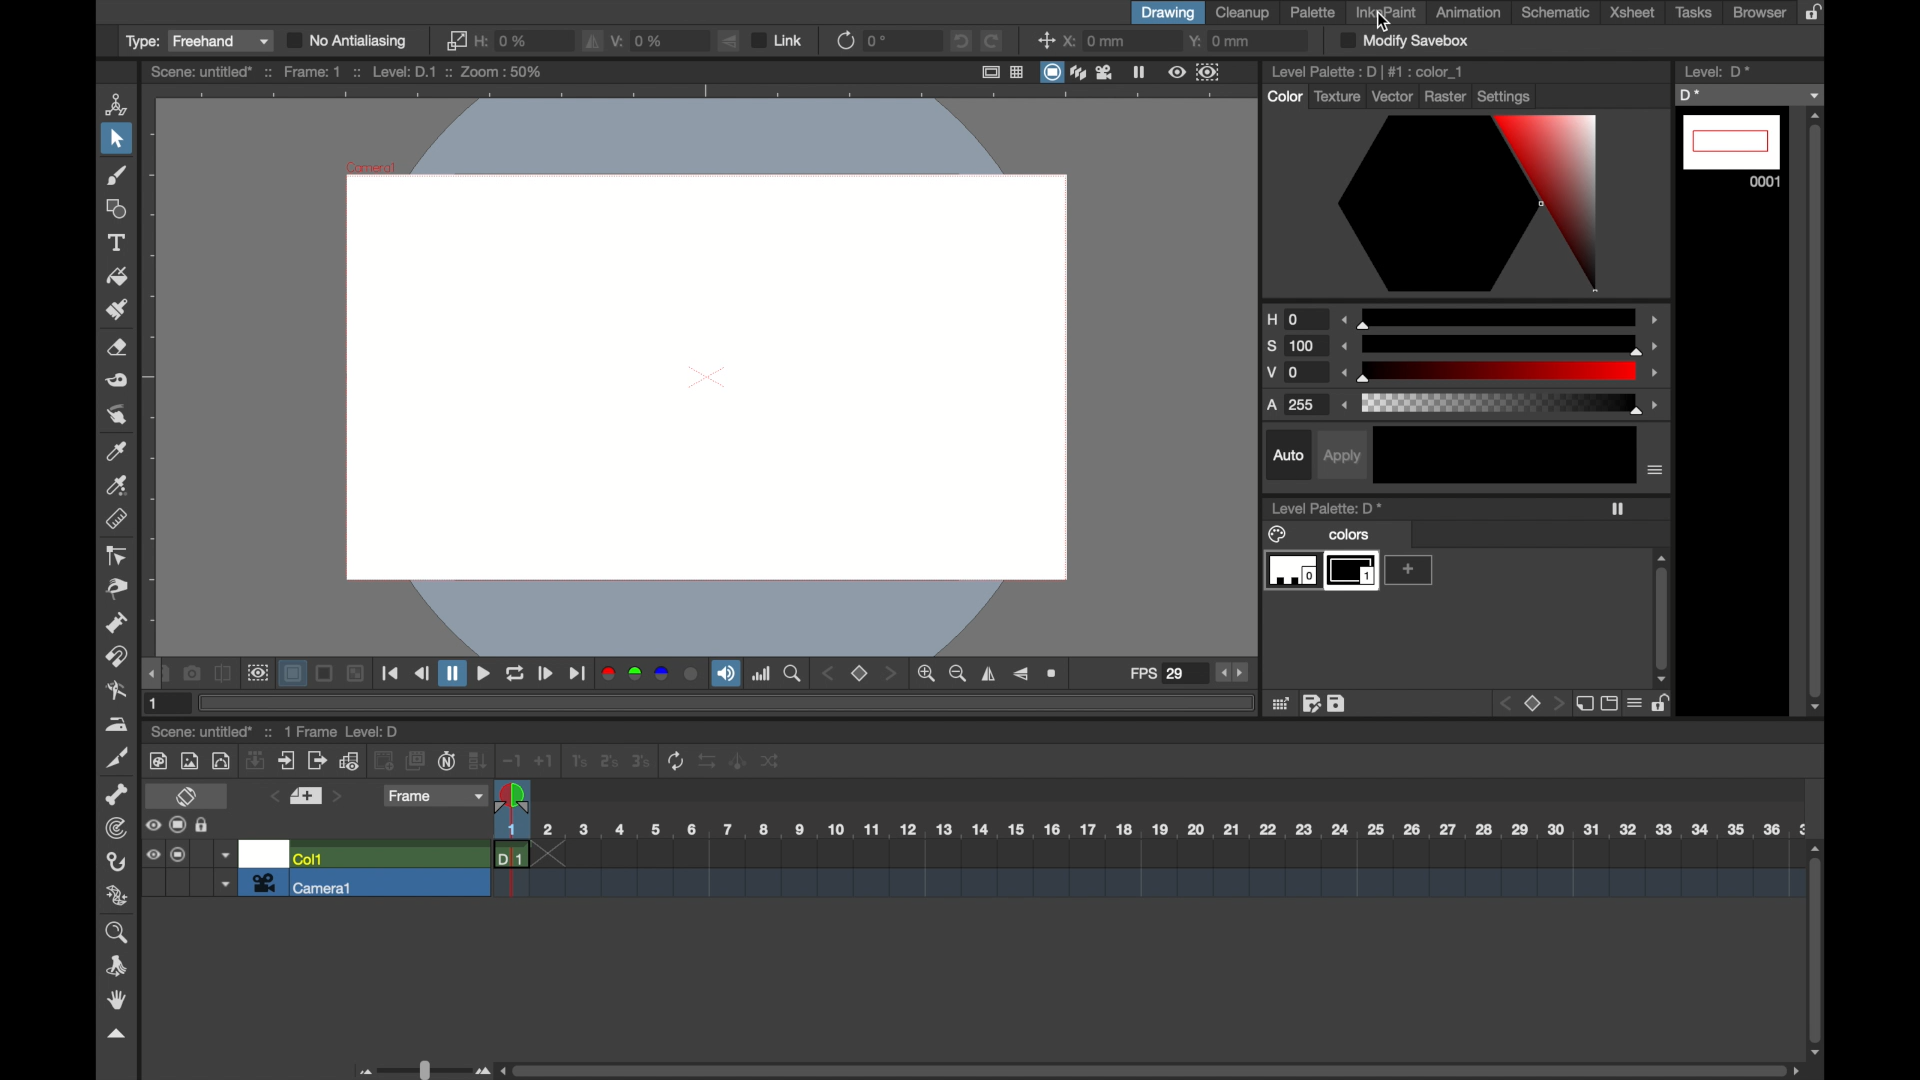  Describe the element at coordinates (451, 673) in the screenshot. I see `pause` at that location.